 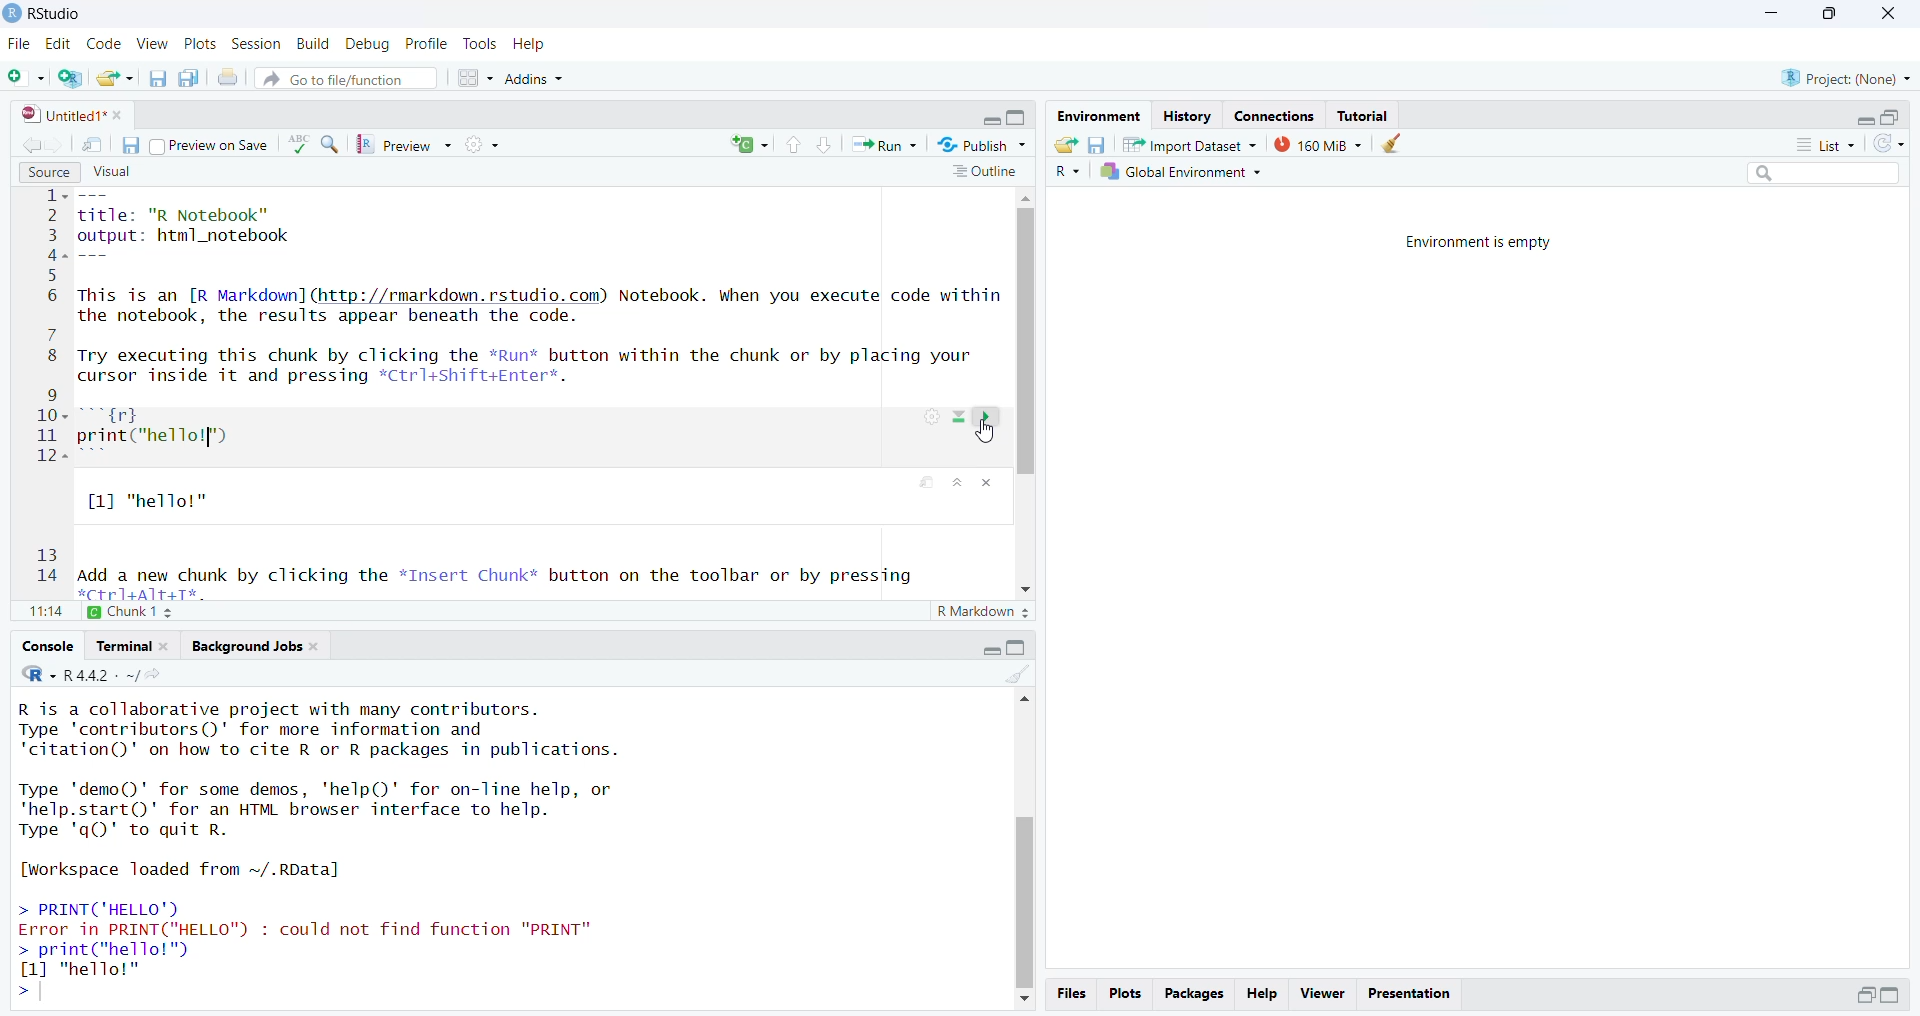 I want to click on open an existing file, so click(x=116, y=78).